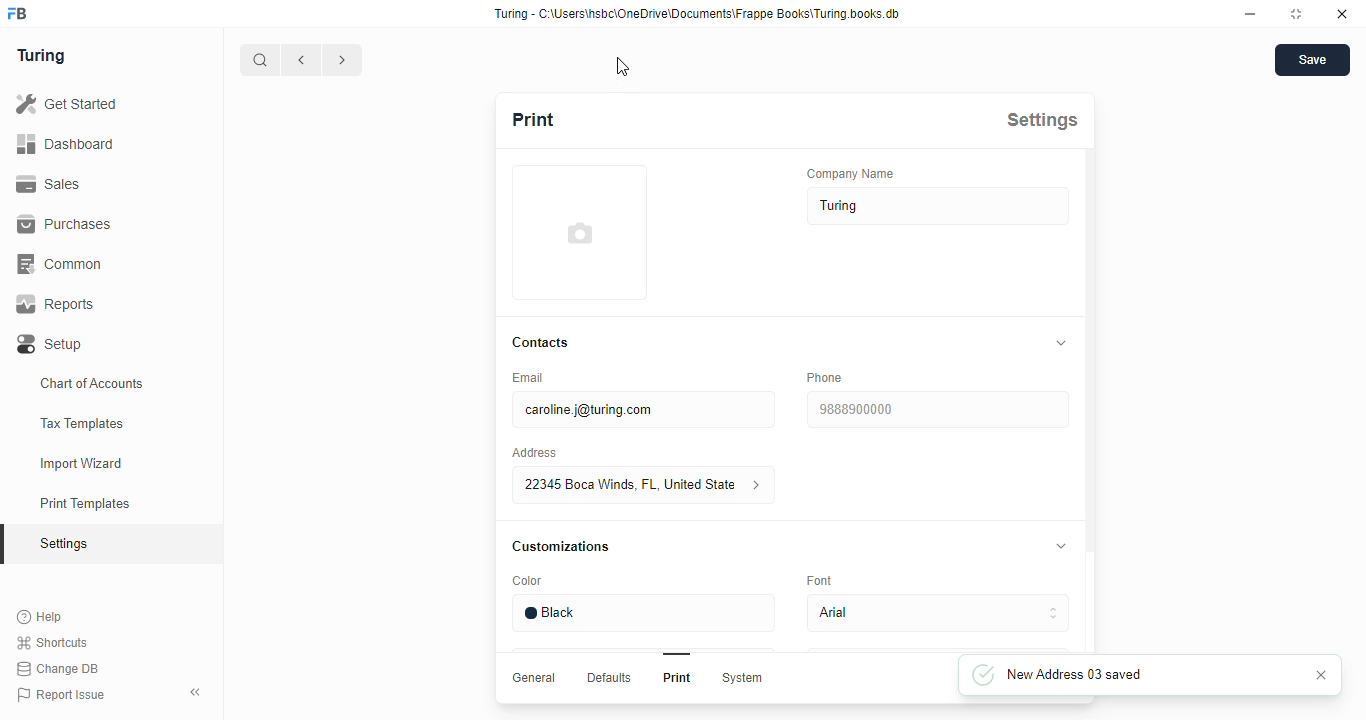 This screenshot has height=720, width=1366. I want to click on print templates, so click(85, 503).